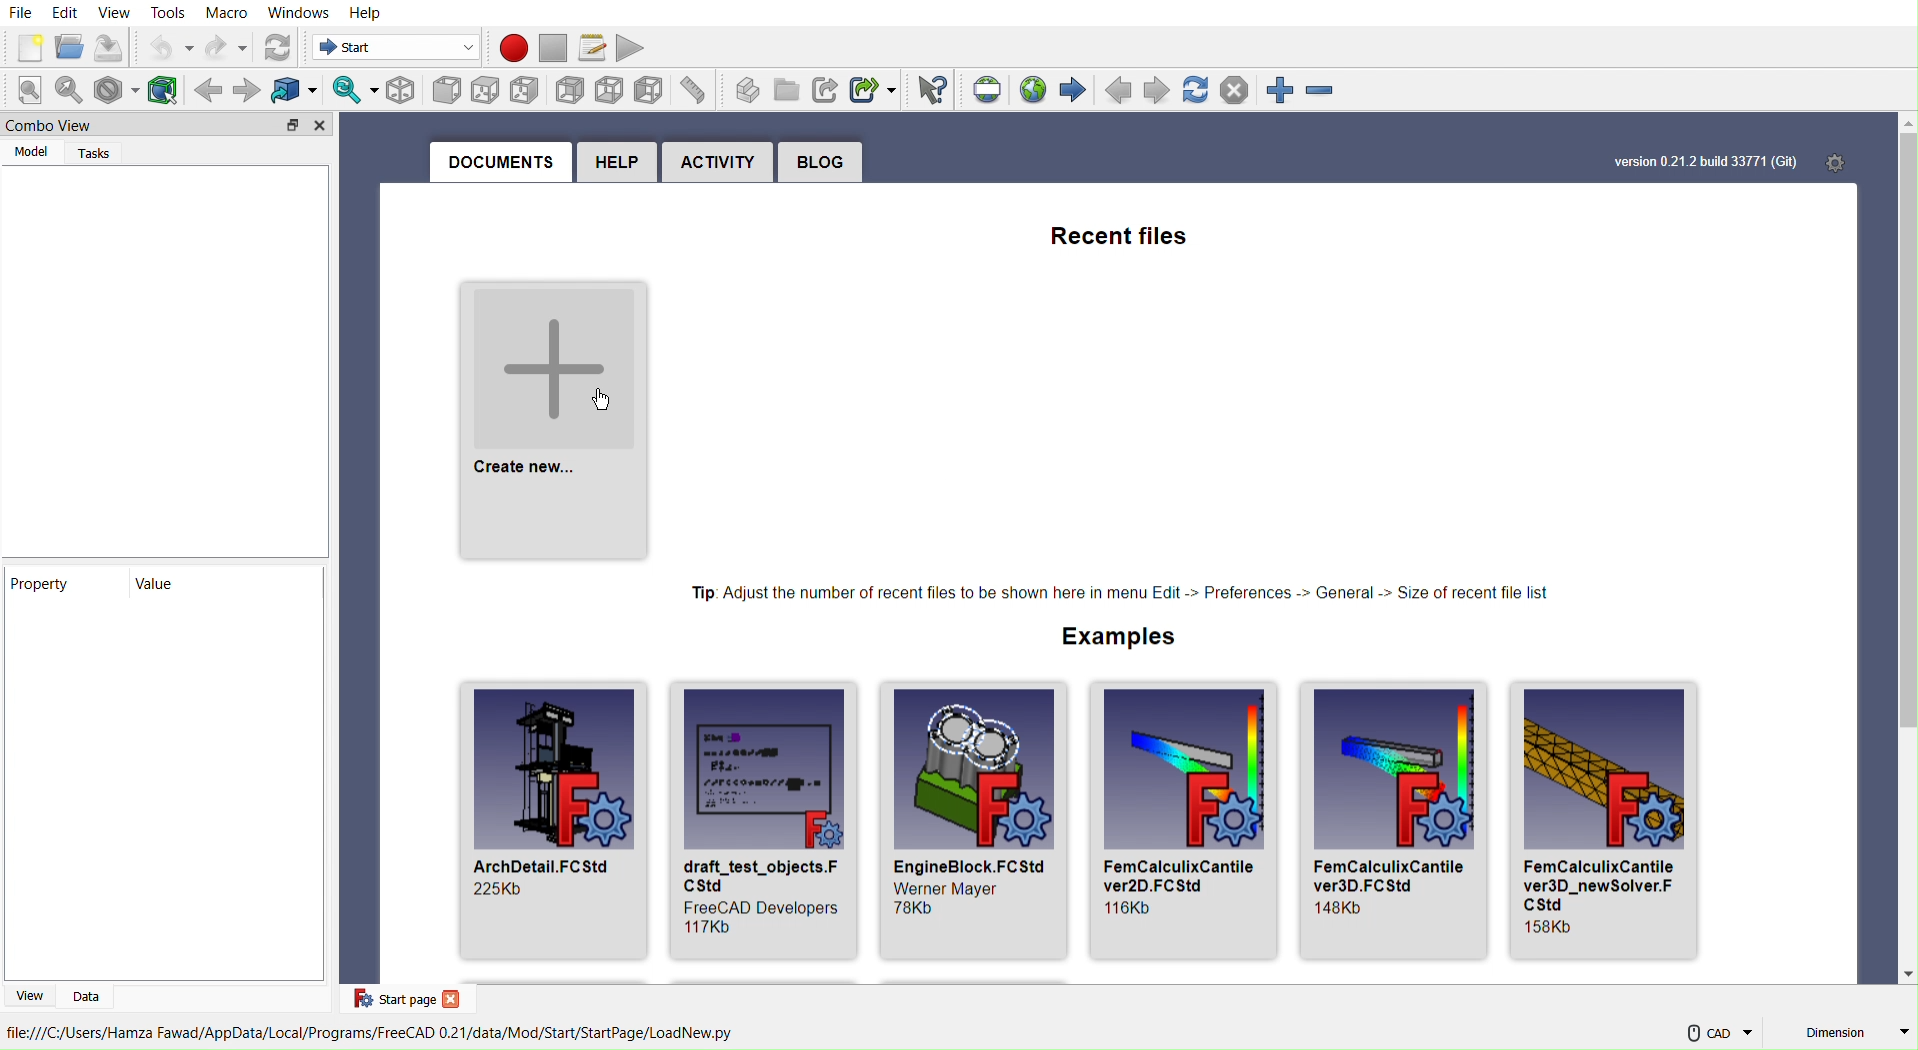 The width and height of the screenshot is (1918, 1050). I want to click on FemCalculixCantile ver2D.FC std 116kb, so click(1186, 822).